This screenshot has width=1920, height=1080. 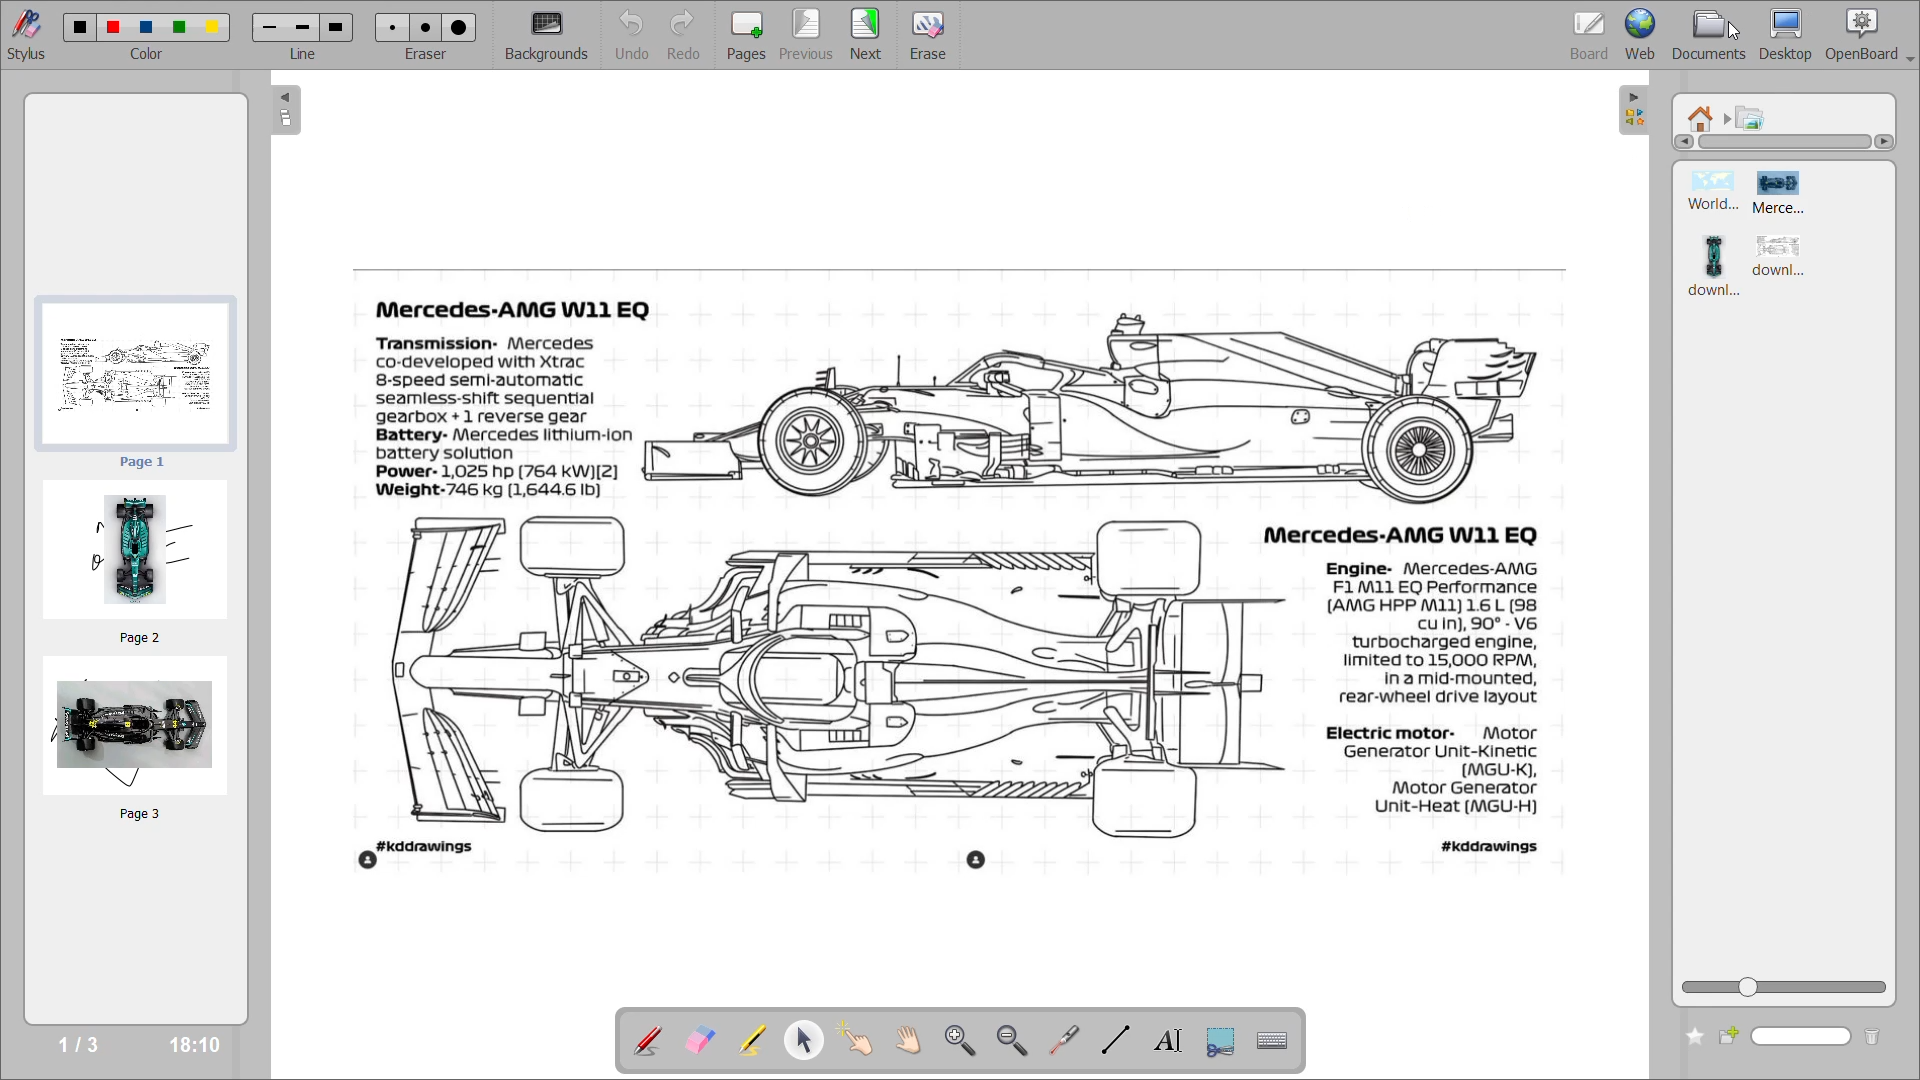 I want to click on page 1 preview, so click(x=137, y=383).